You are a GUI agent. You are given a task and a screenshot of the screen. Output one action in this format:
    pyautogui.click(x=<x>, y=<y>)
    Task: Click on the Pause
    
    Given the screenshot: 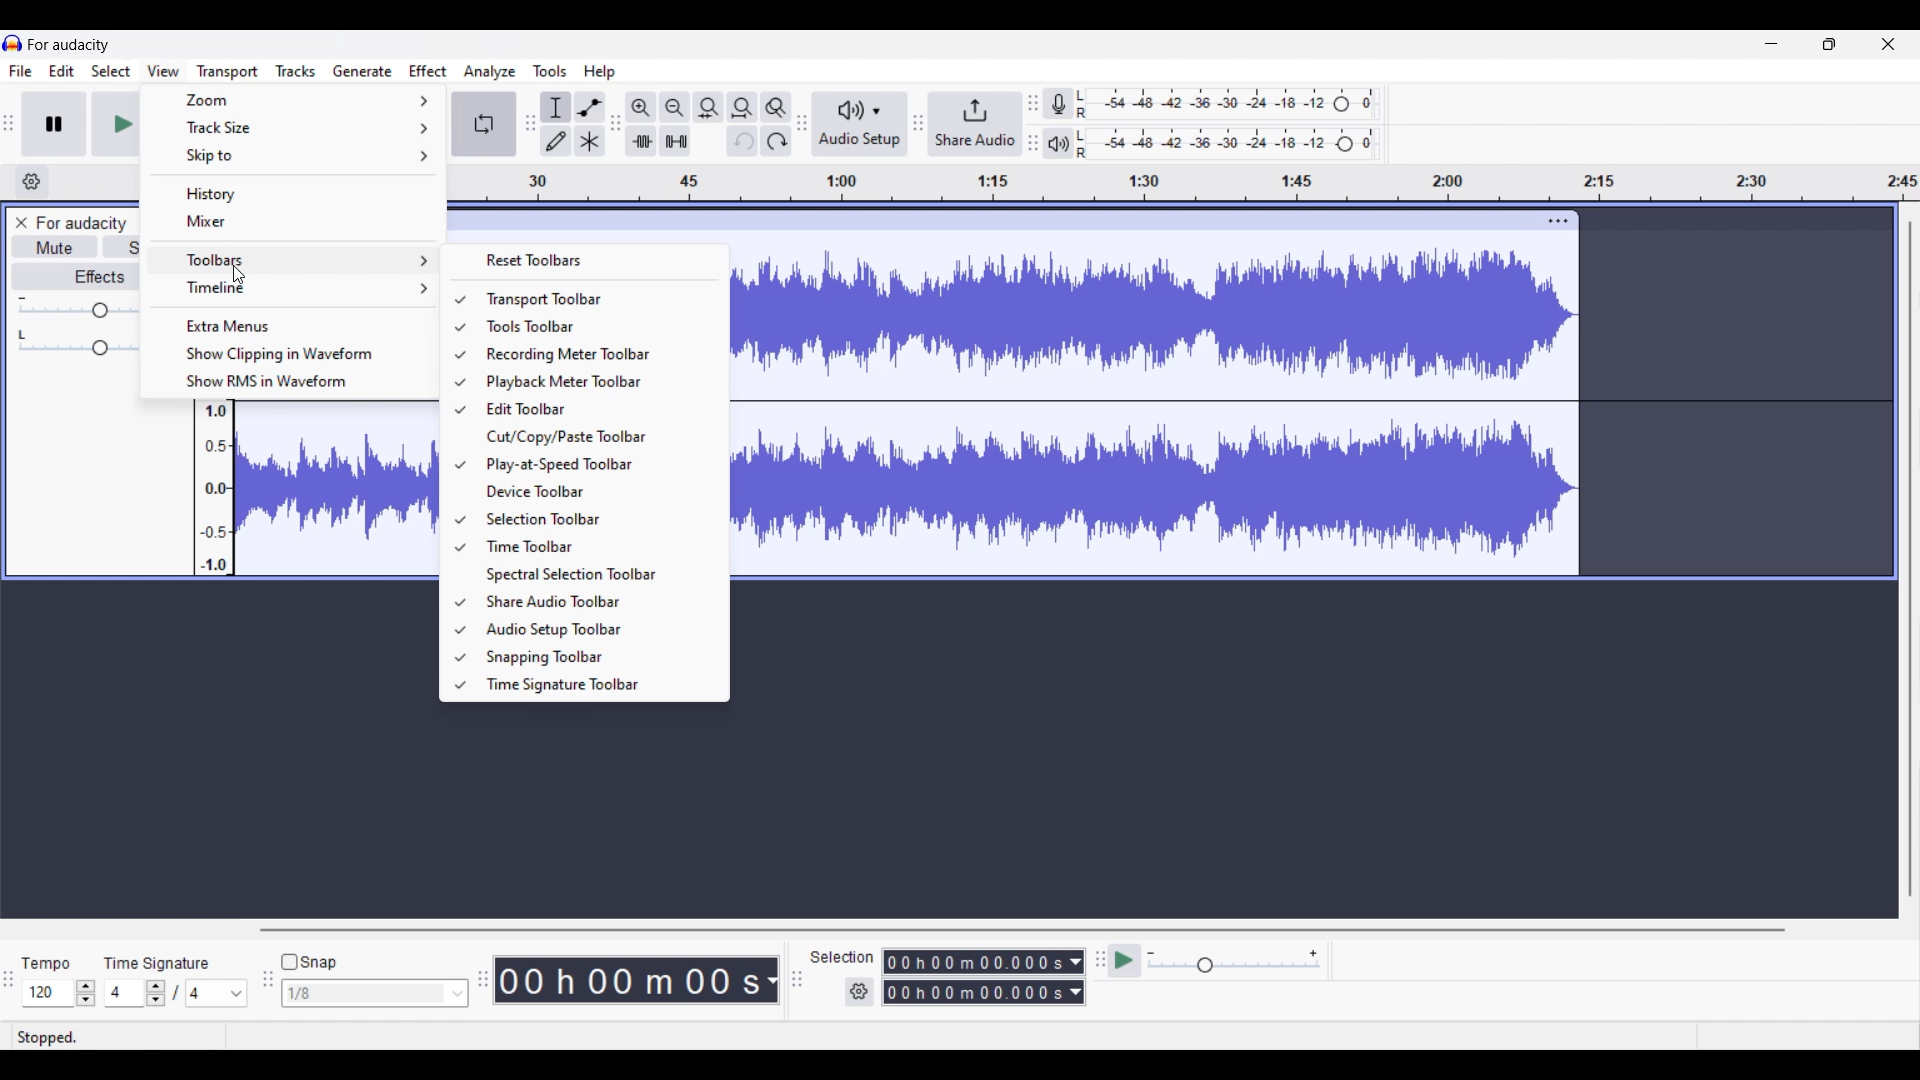 What is the action you would take?
    pyautogui.click(x=53, y=123)
    